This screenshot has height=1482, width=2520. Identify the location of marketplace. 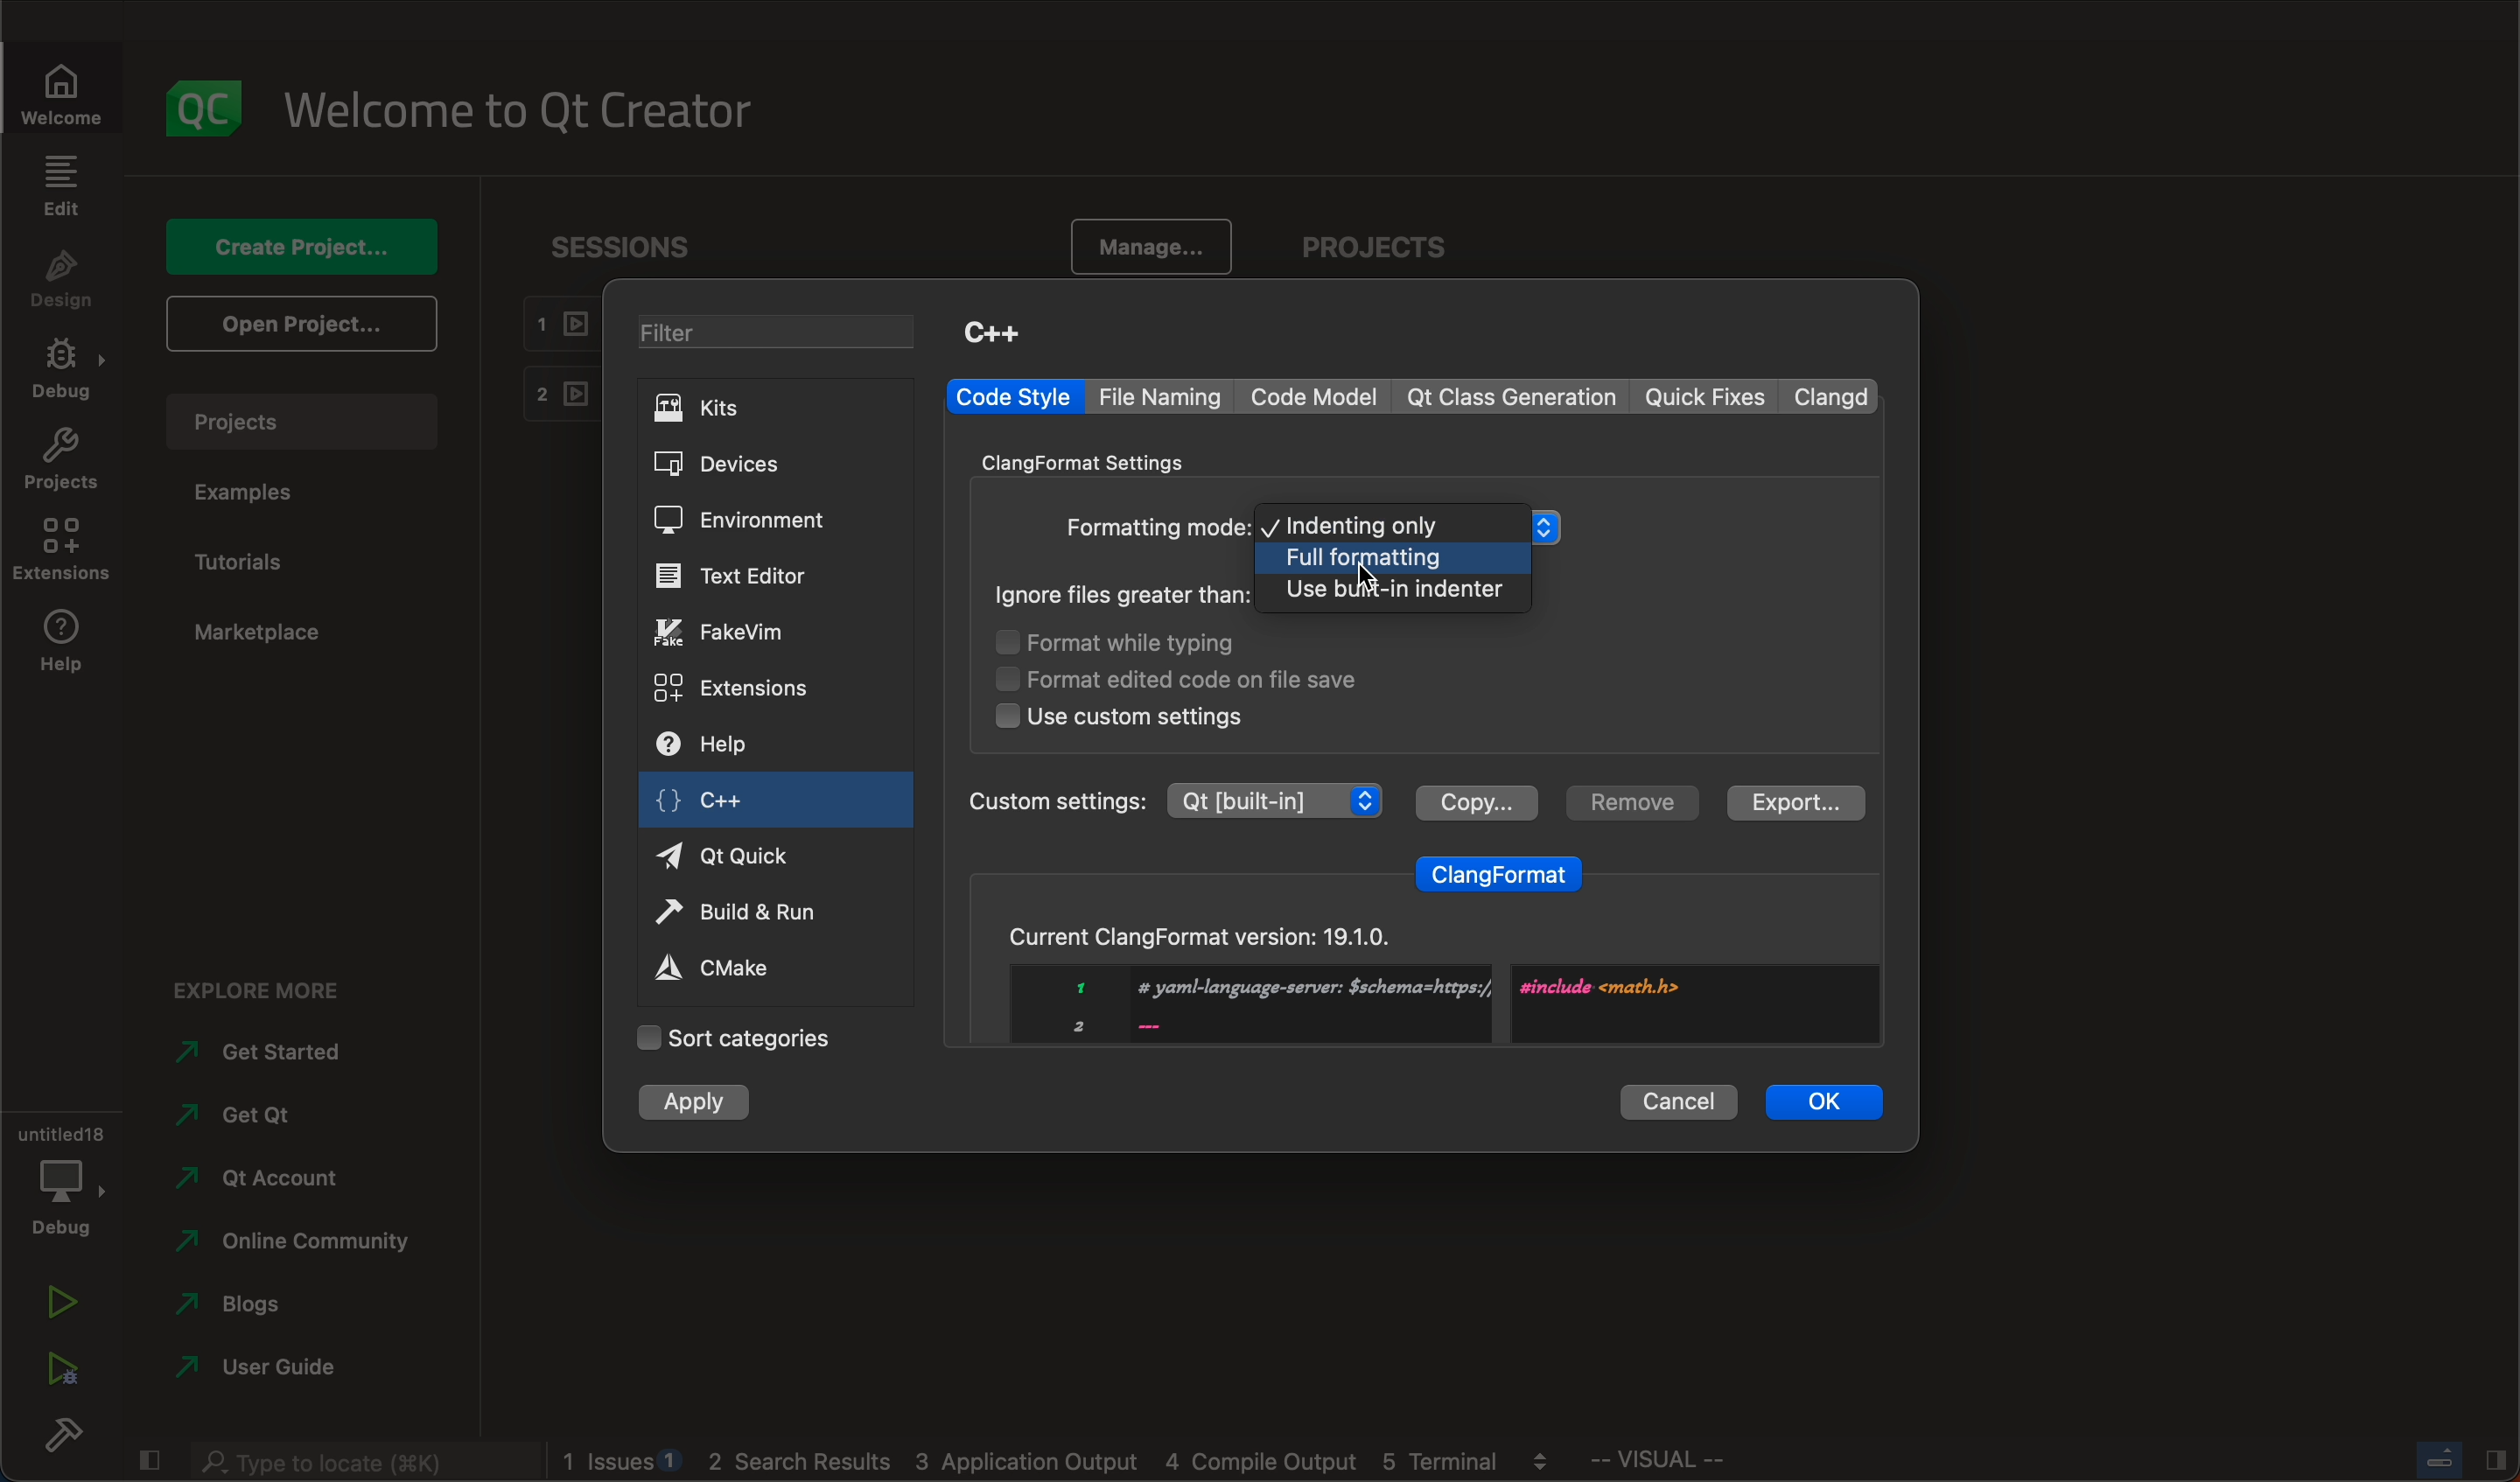
(257, 633).